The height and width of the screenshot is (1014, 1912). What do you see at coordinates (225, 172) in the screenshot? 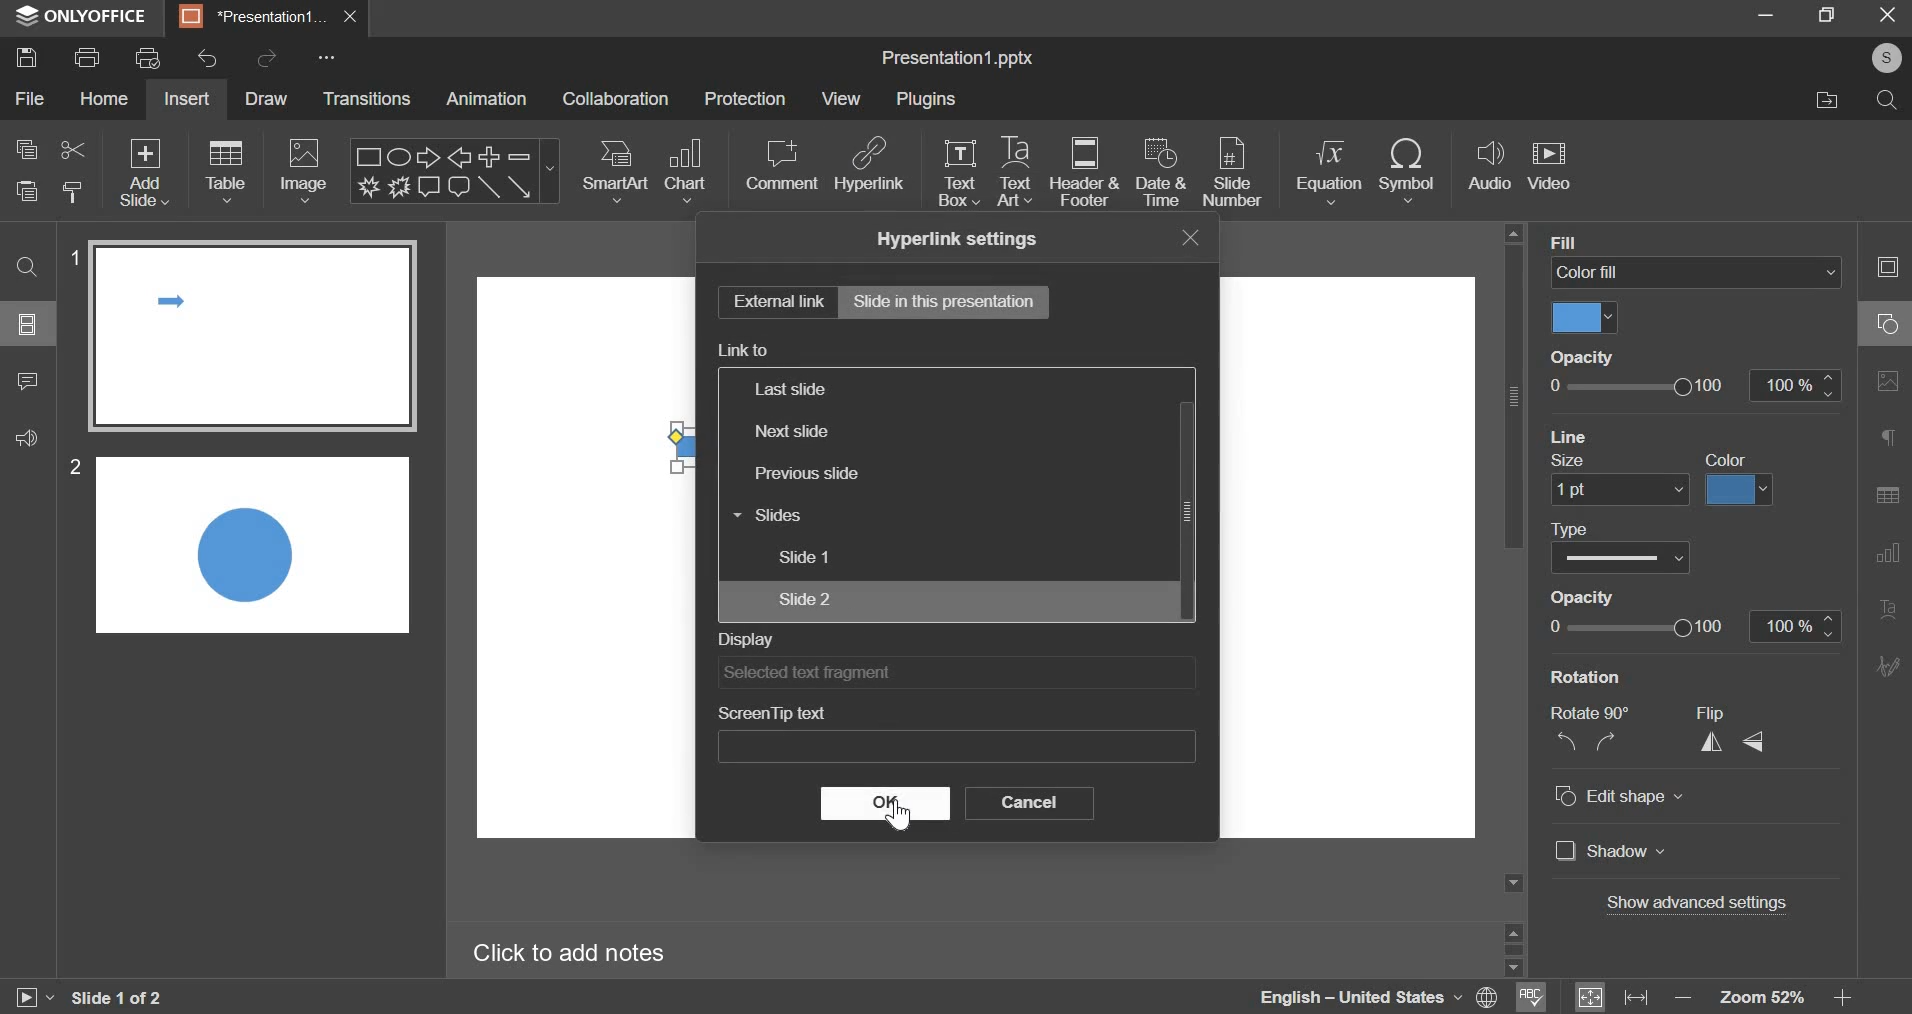
I see `table` at bounding box center [225, 172].